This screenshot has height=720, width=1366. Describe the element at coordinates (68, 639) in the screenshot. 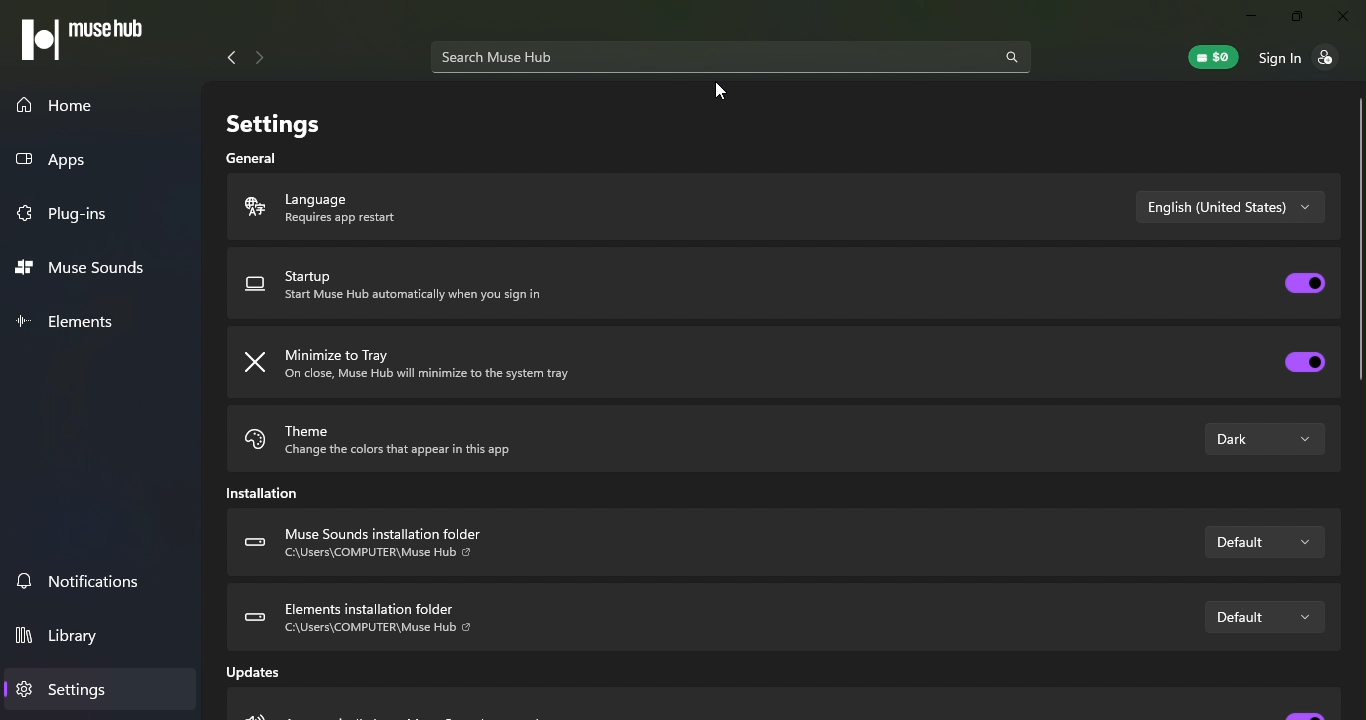

I see `Library` at that location.